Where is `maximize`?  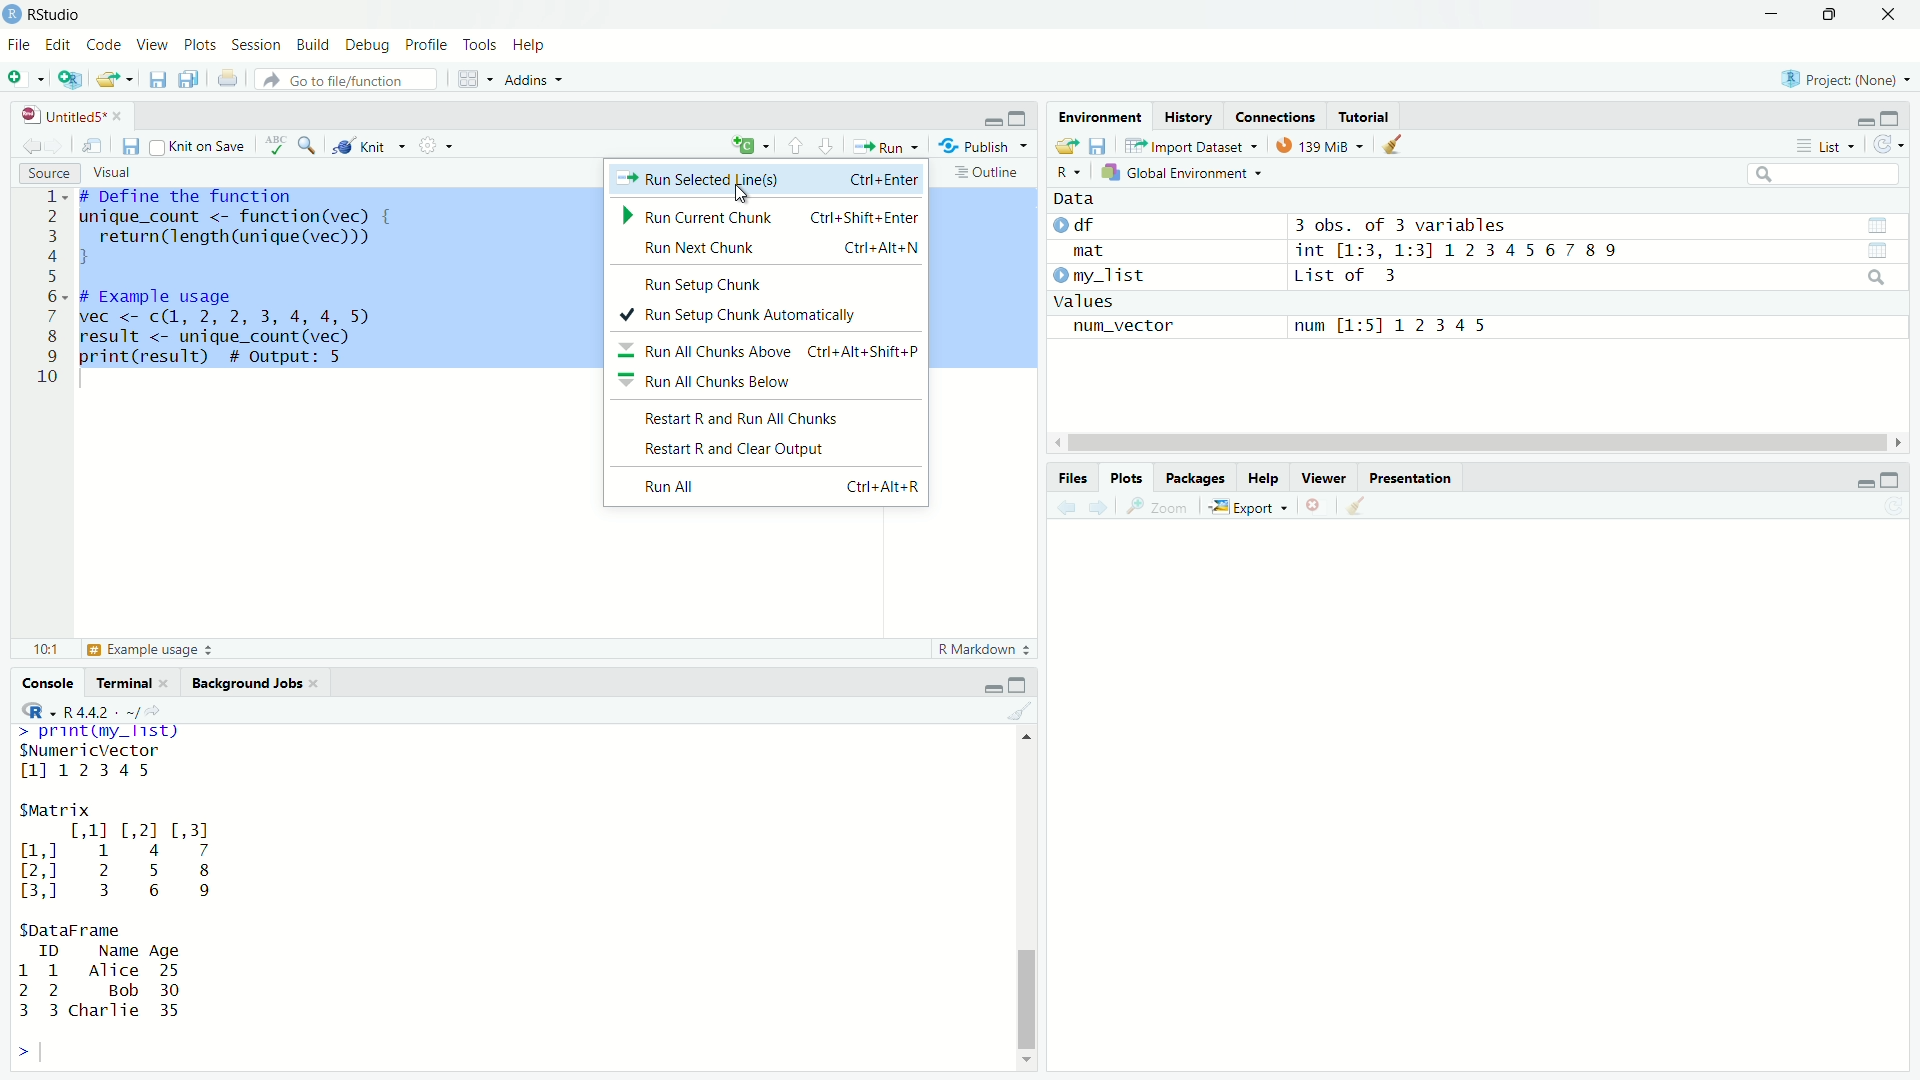
maximize is located at coordinates (1892, 120).